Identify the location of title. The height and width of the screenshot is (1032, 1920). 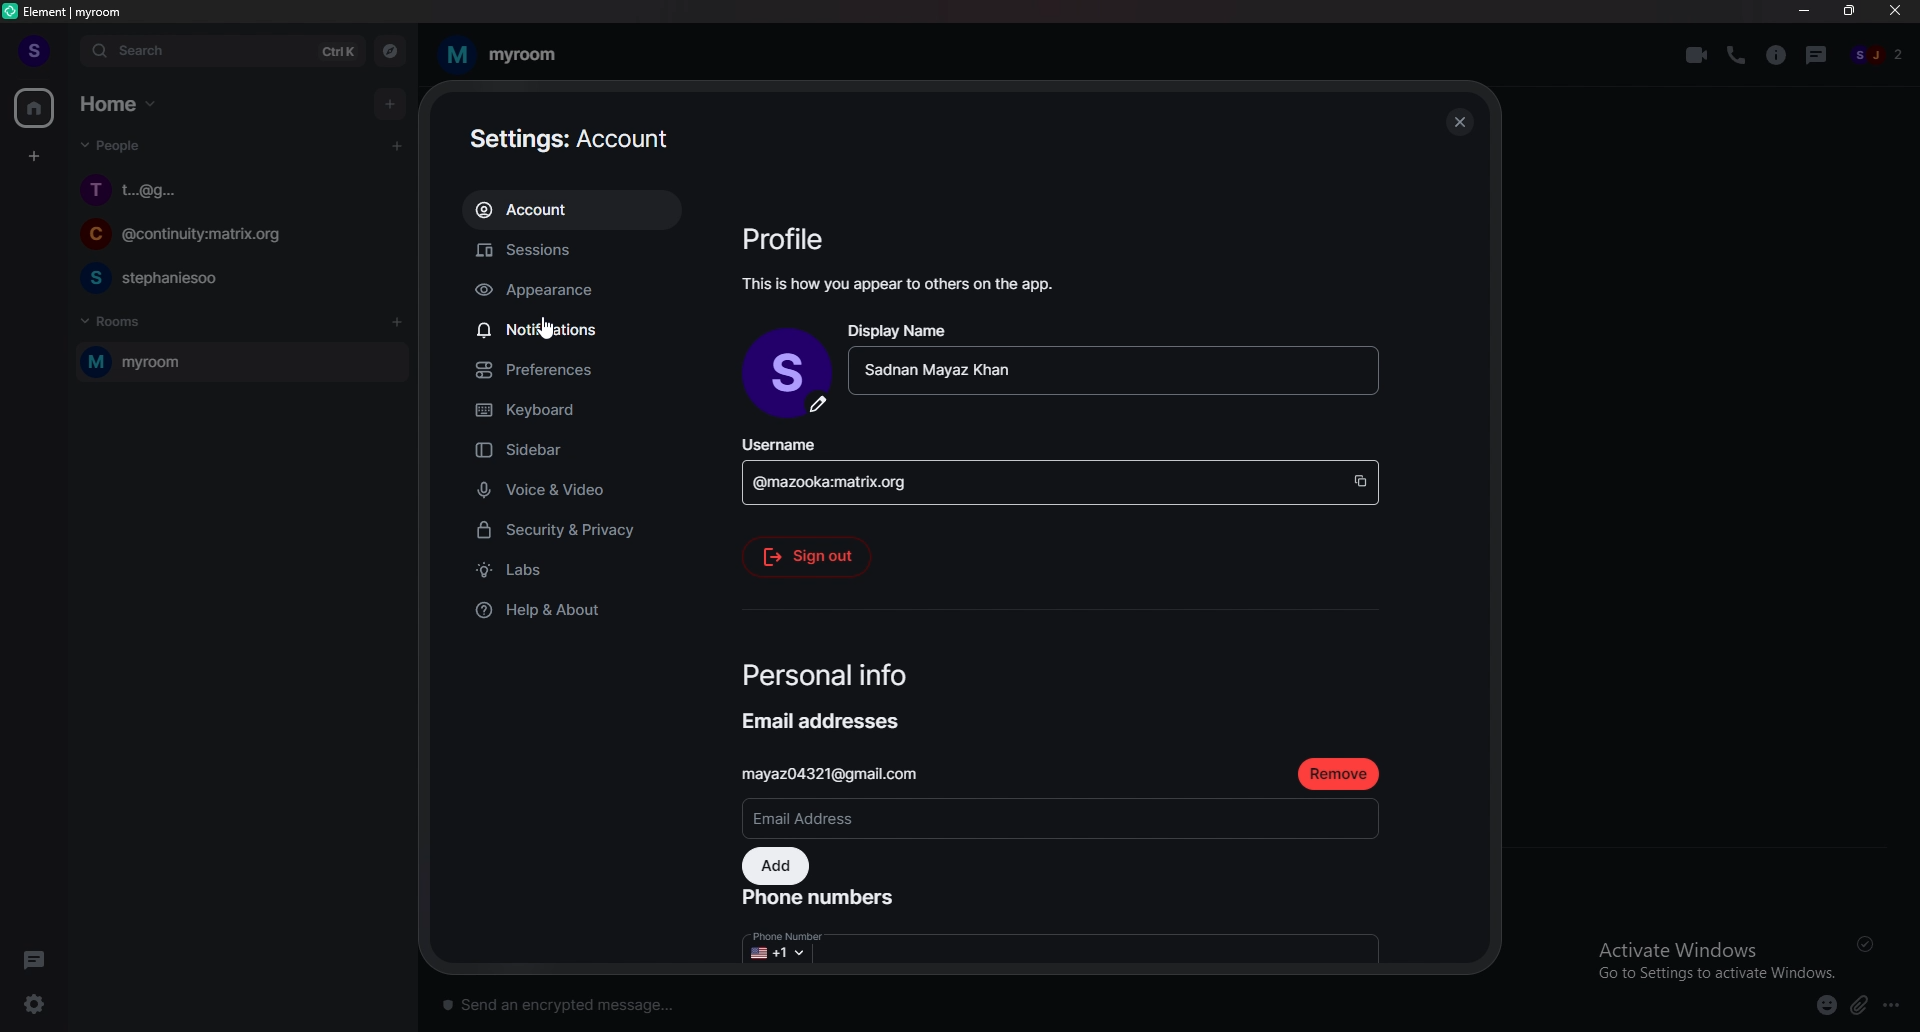
(74, 11).